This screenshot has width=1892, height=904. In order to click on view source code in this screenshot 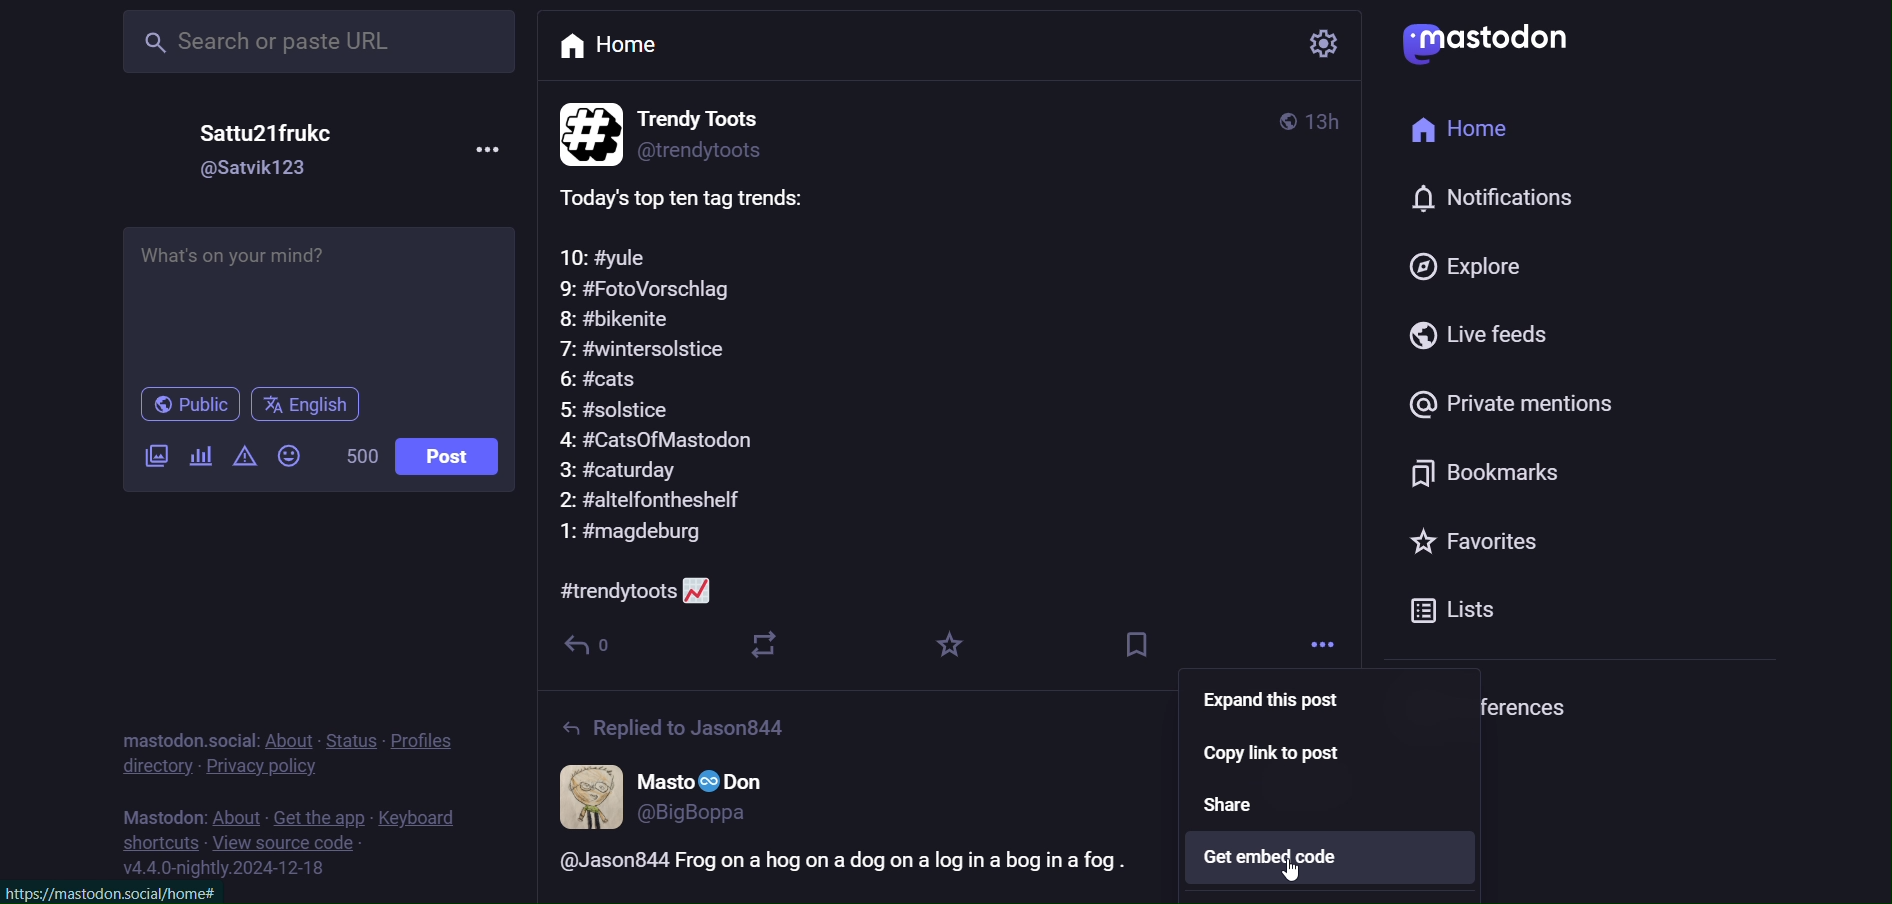, I will do `click(302, 843)`.